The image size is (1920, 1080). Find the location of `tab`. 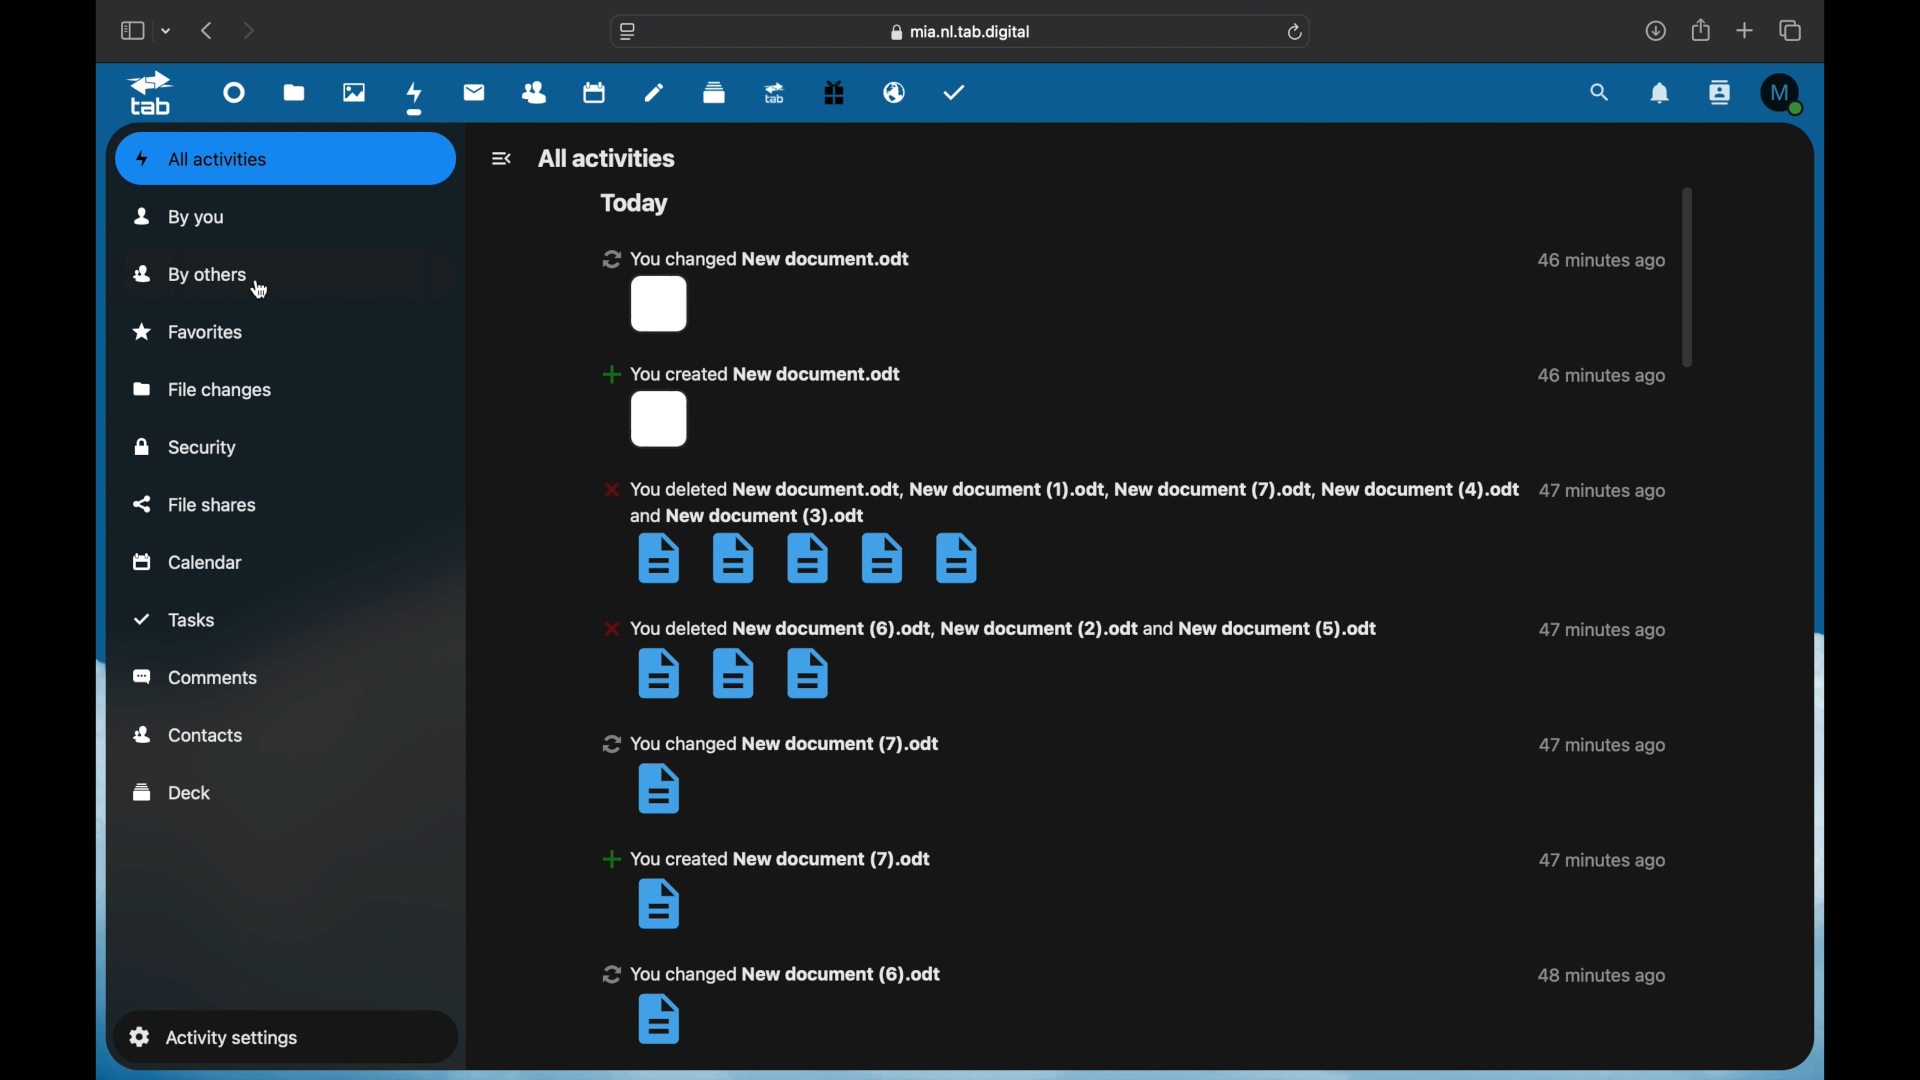

tab is located at coordinates (151, 94).